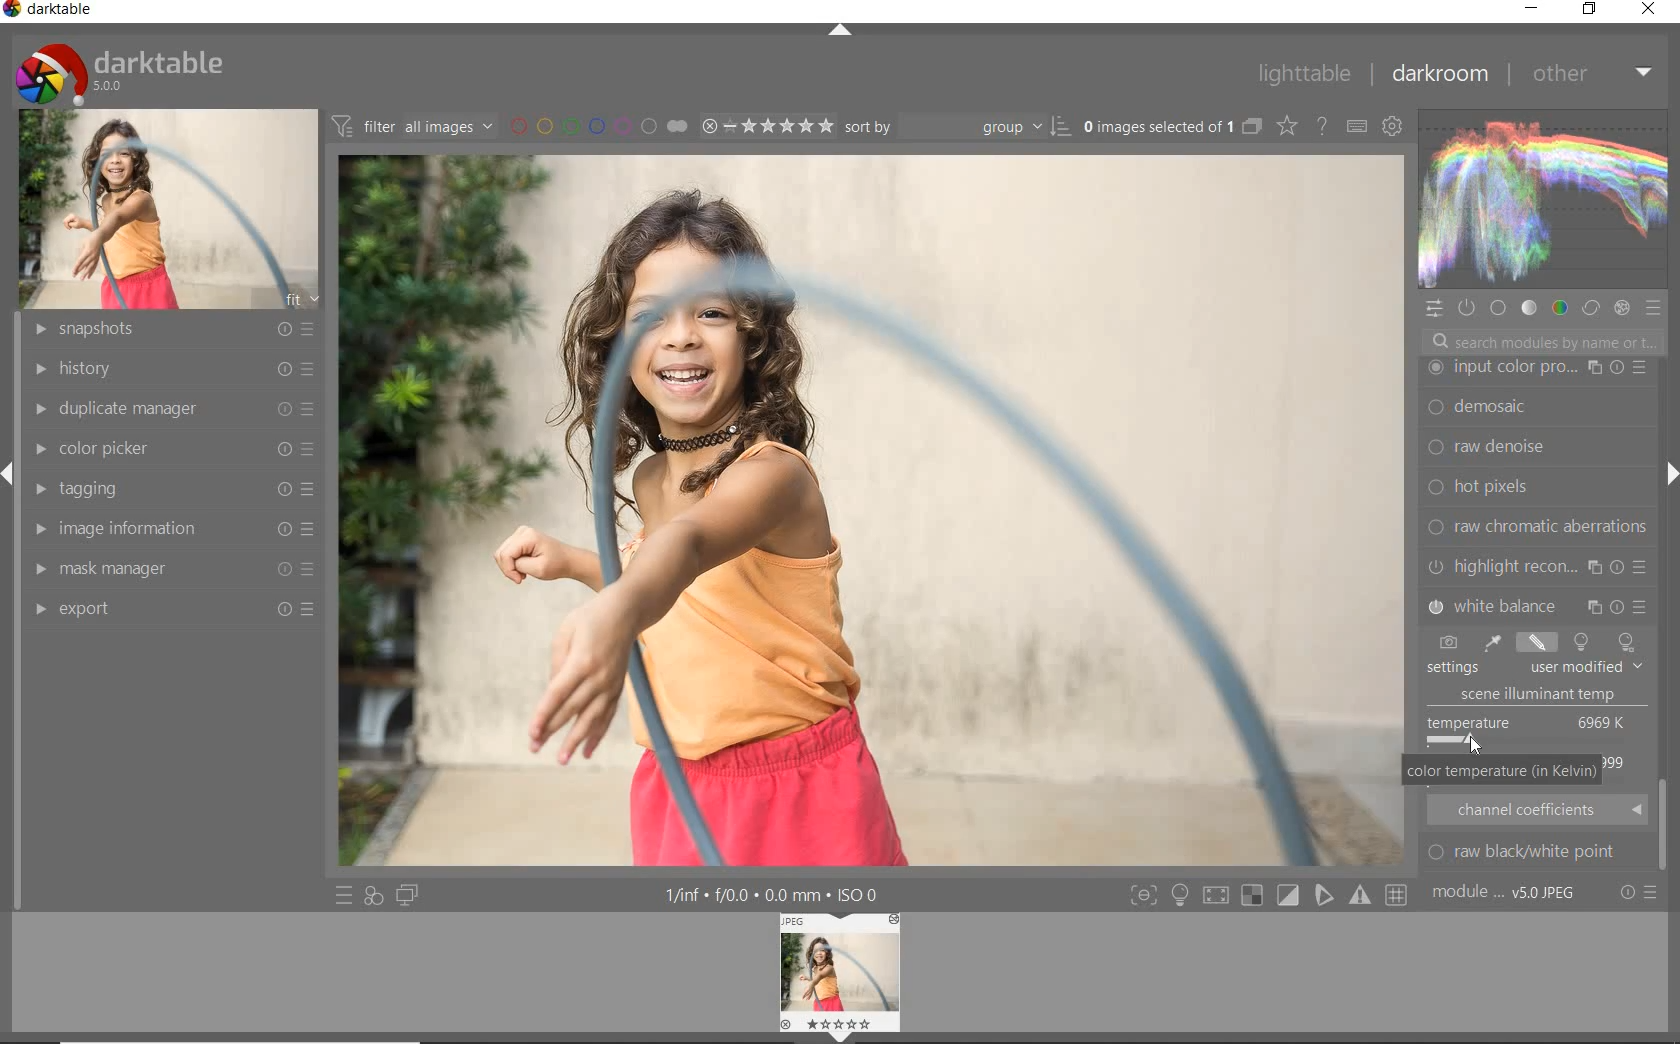 The width and height of the screenshot is (1680, 1044). What do you see at coordinates (871, 512) in the screenshot?
I see `image selected` at bounding box center [871, 512].